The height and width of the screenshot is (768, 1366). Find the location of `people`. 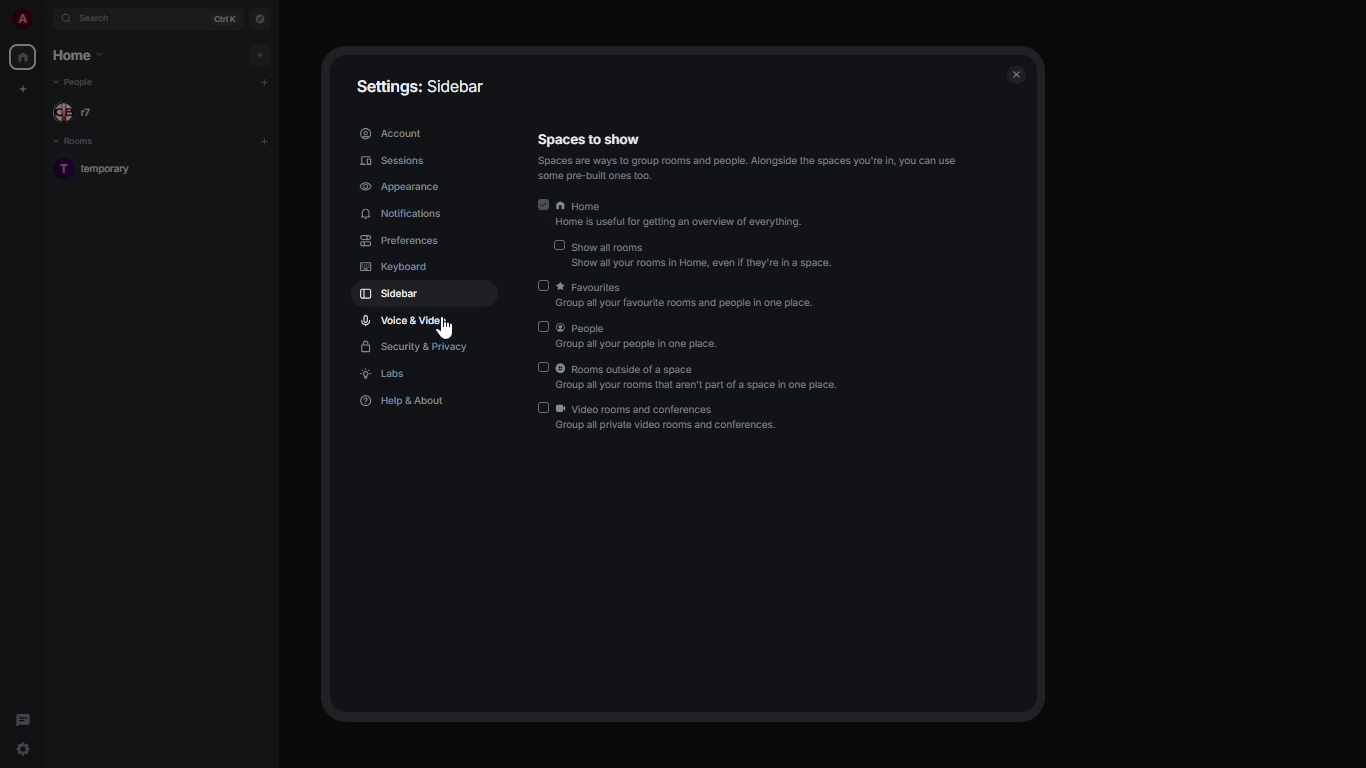

people is located at coordinates (80, 112).